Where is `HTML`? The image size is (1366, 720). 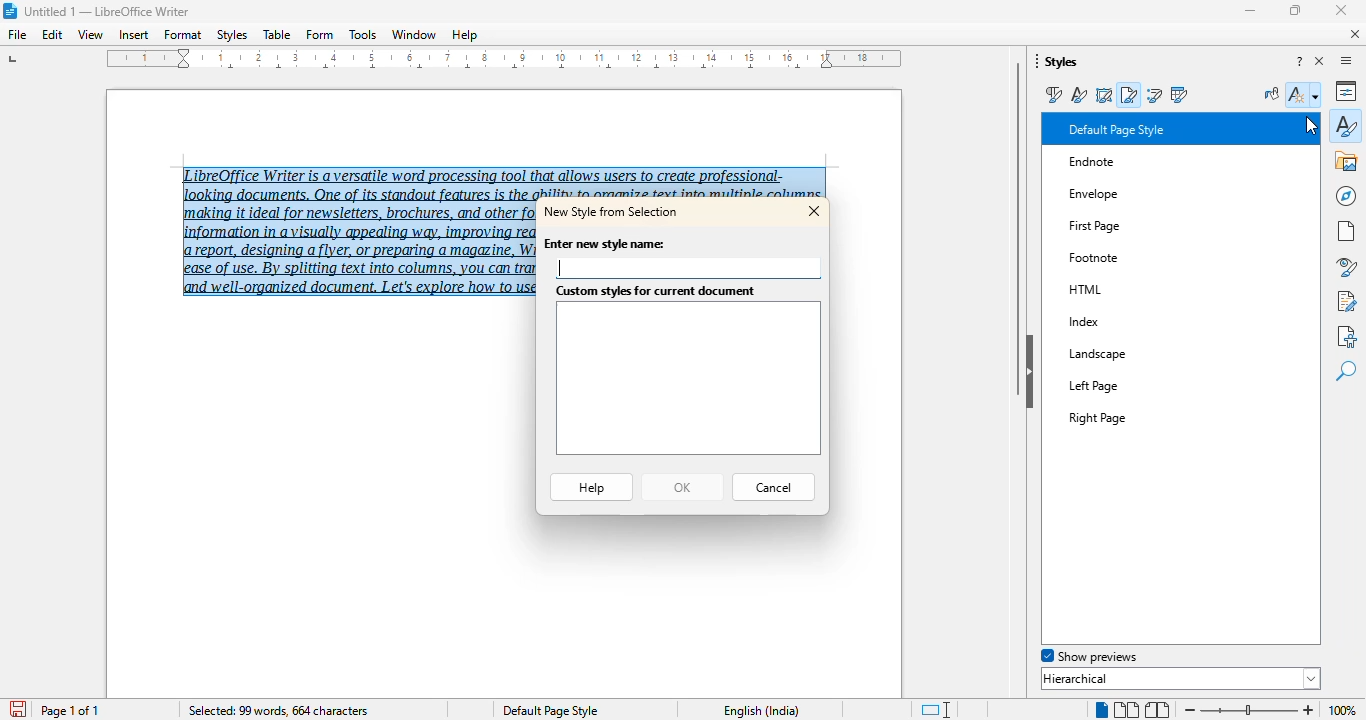 HTML is located at coordinates (1108, 286).